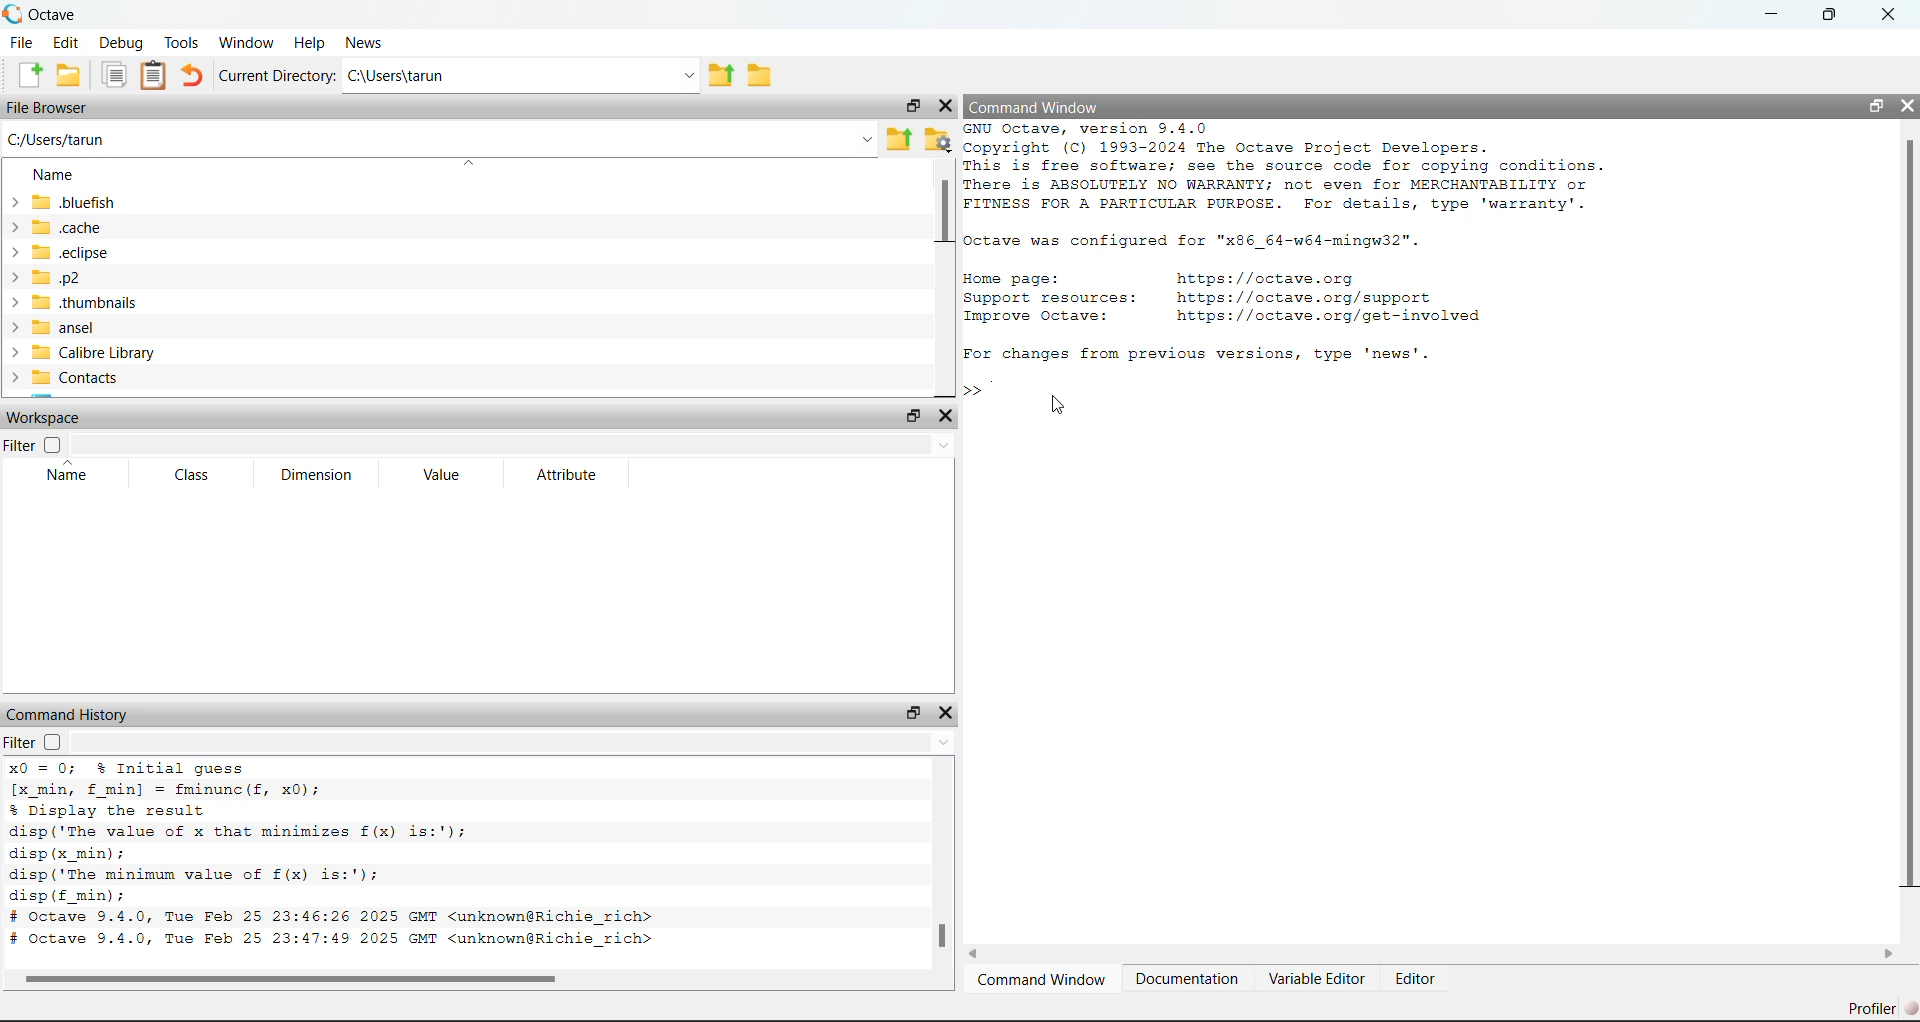 The width and height of the screenshot is (1920, 1022). Describe the element at coordinates (940, 215) in the screenshot. I see `Scrollbar` at that location.